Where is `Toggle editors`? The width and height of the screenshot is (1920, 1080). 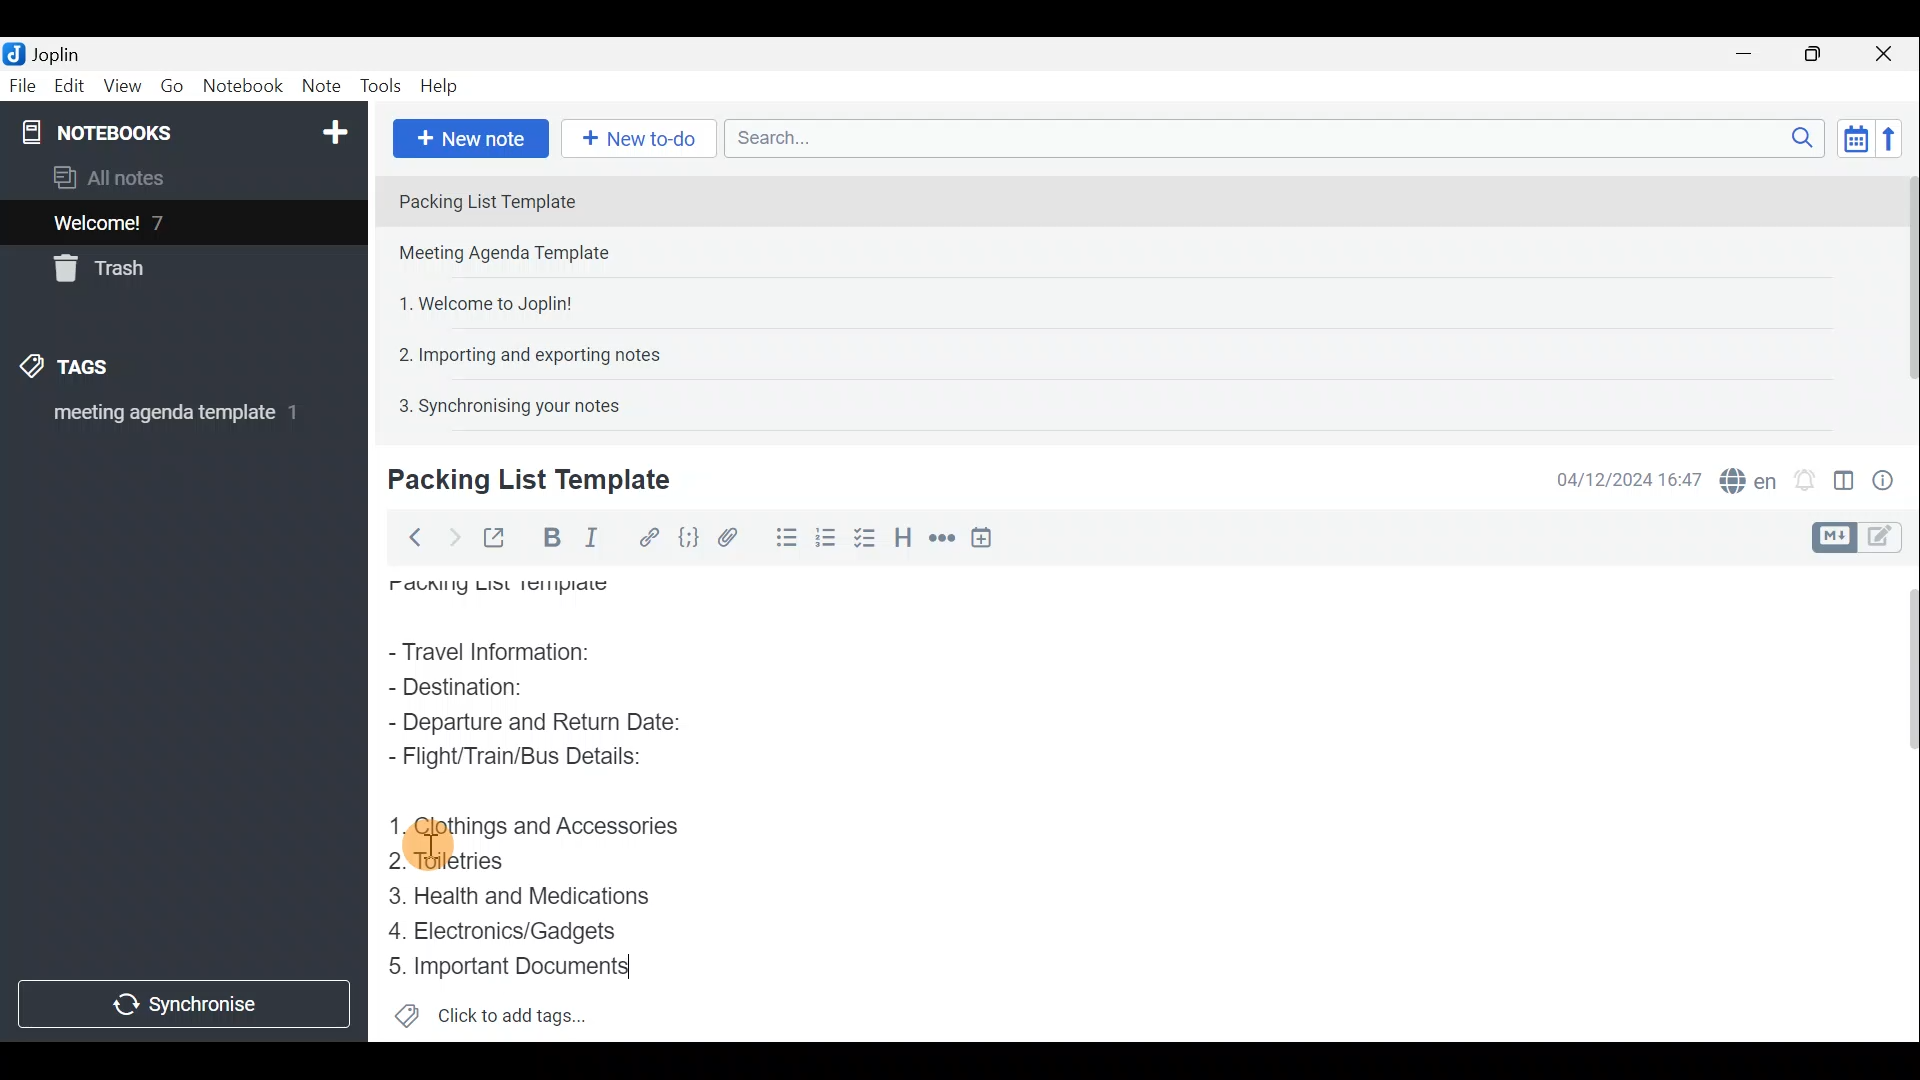
Toggle editors is located at coordinates (1890, 539).